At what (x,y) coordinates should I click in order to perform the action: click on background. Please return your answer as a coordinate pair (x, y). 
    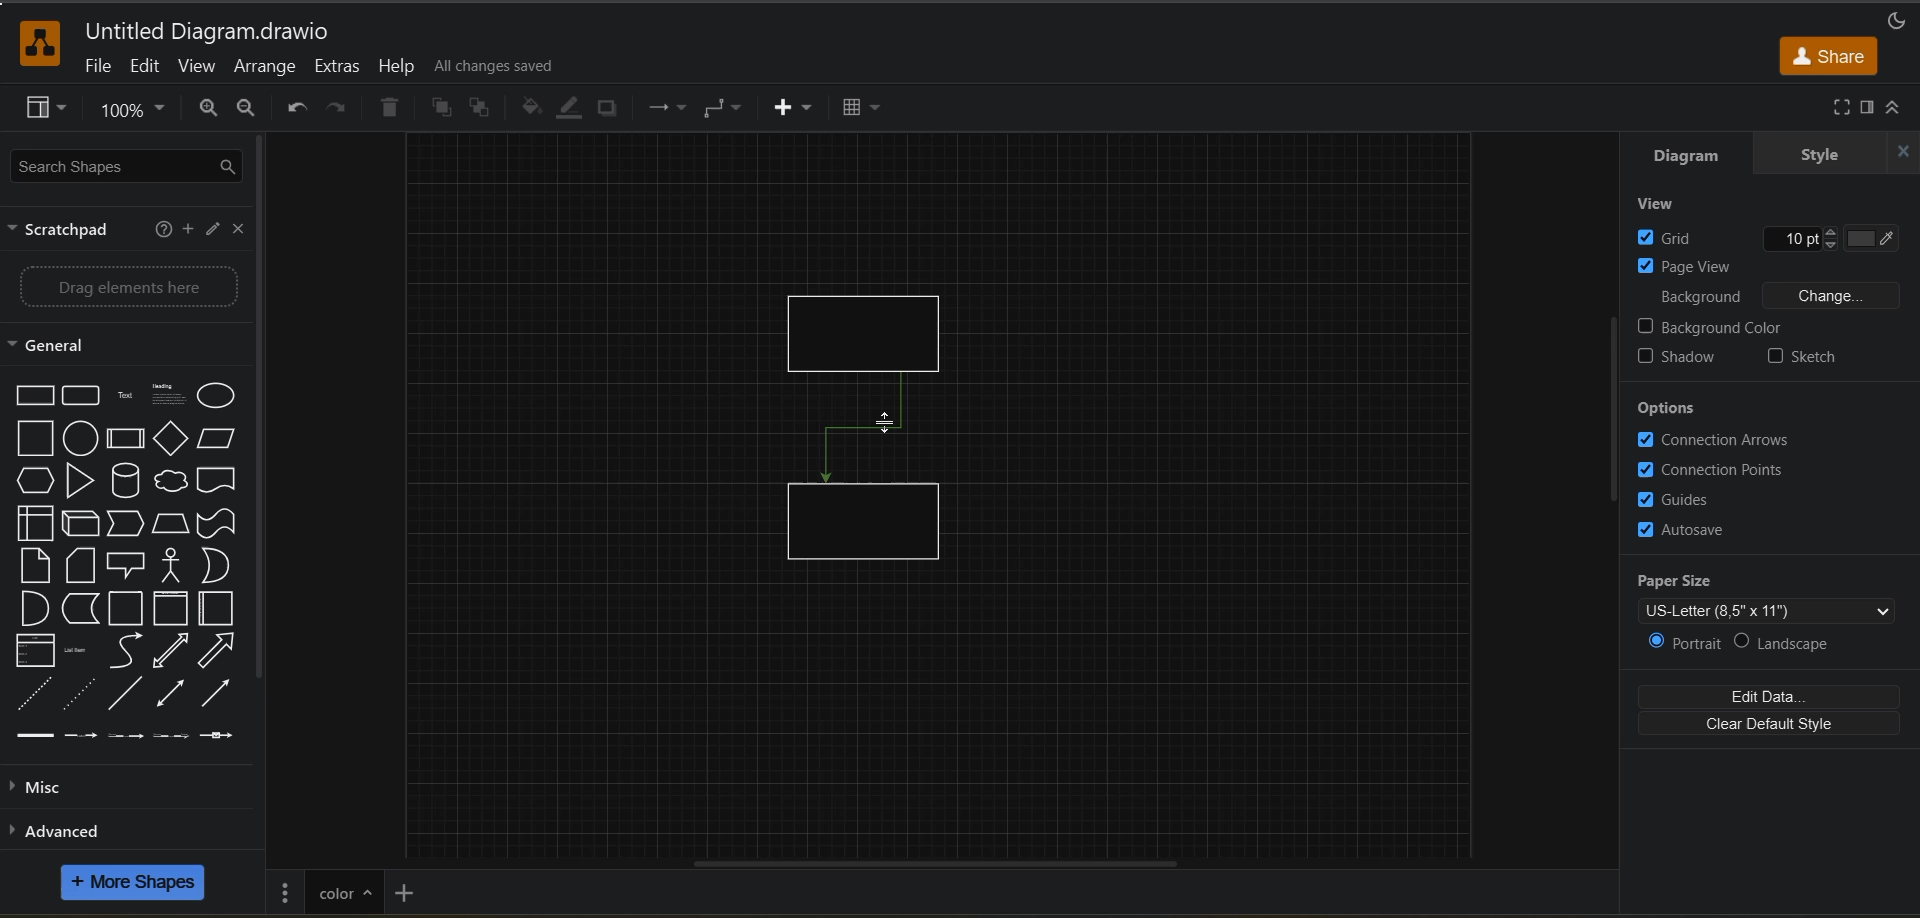
    Looking at the image, I should click on (1701, 294).